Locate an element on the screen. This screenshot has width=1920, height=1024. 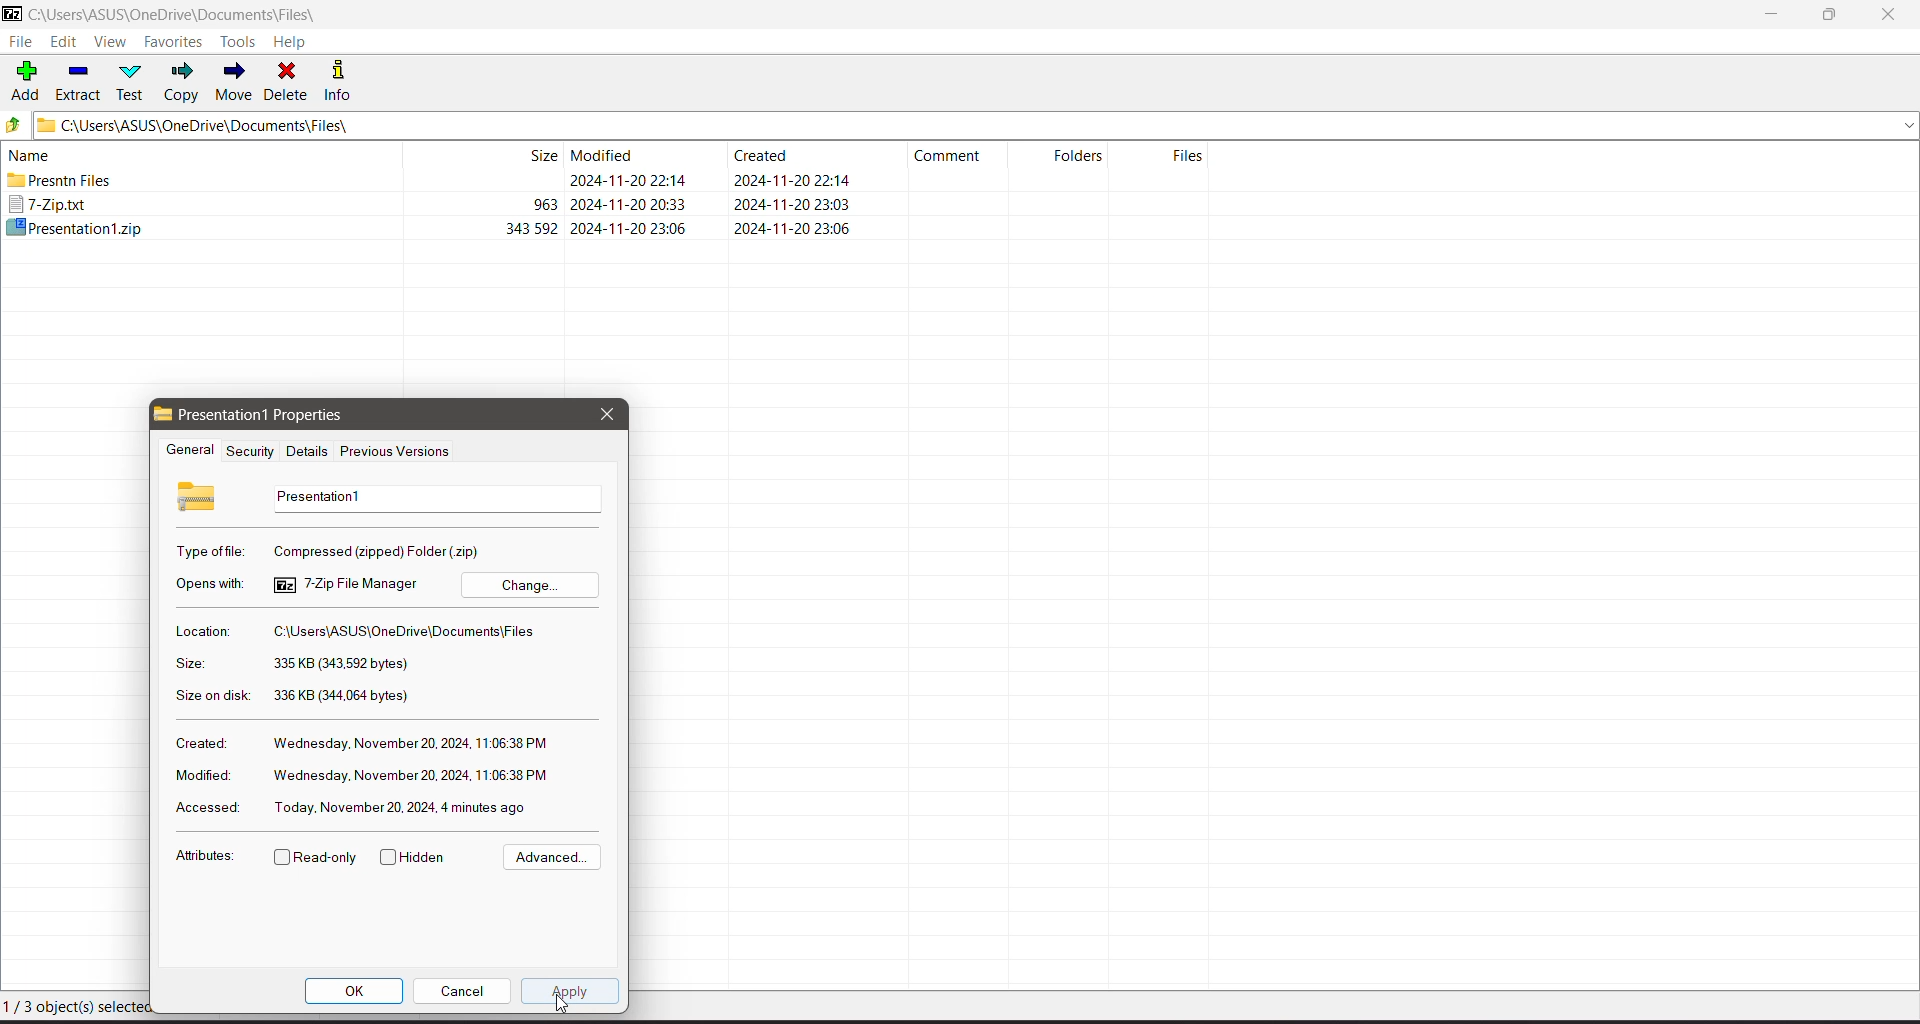
Move is located at coordinates (234, 82).